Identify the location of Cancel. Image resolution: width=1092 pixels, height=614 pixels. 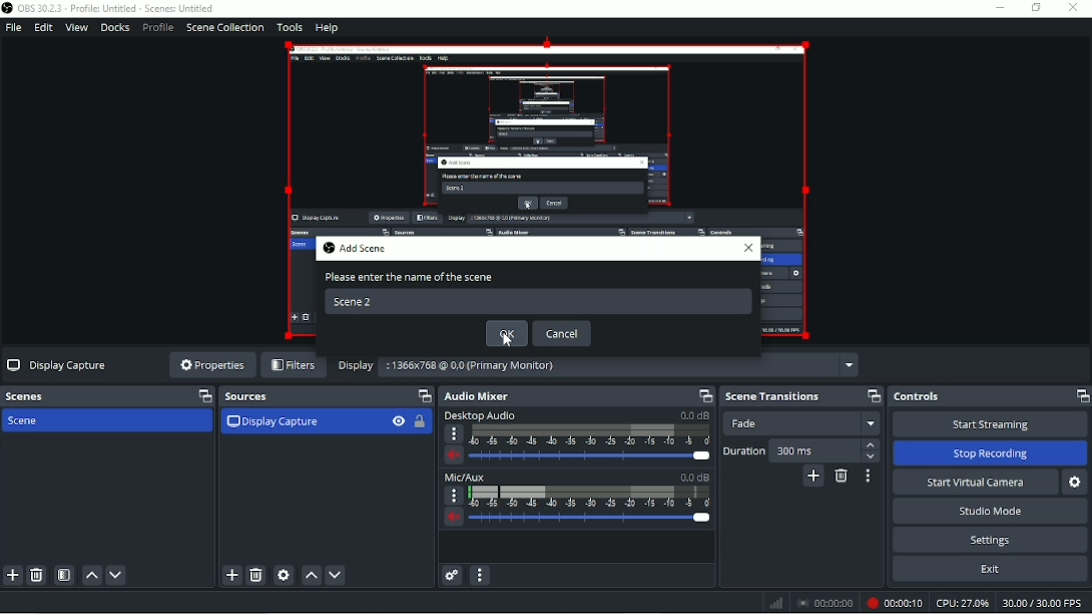
(563, 333).